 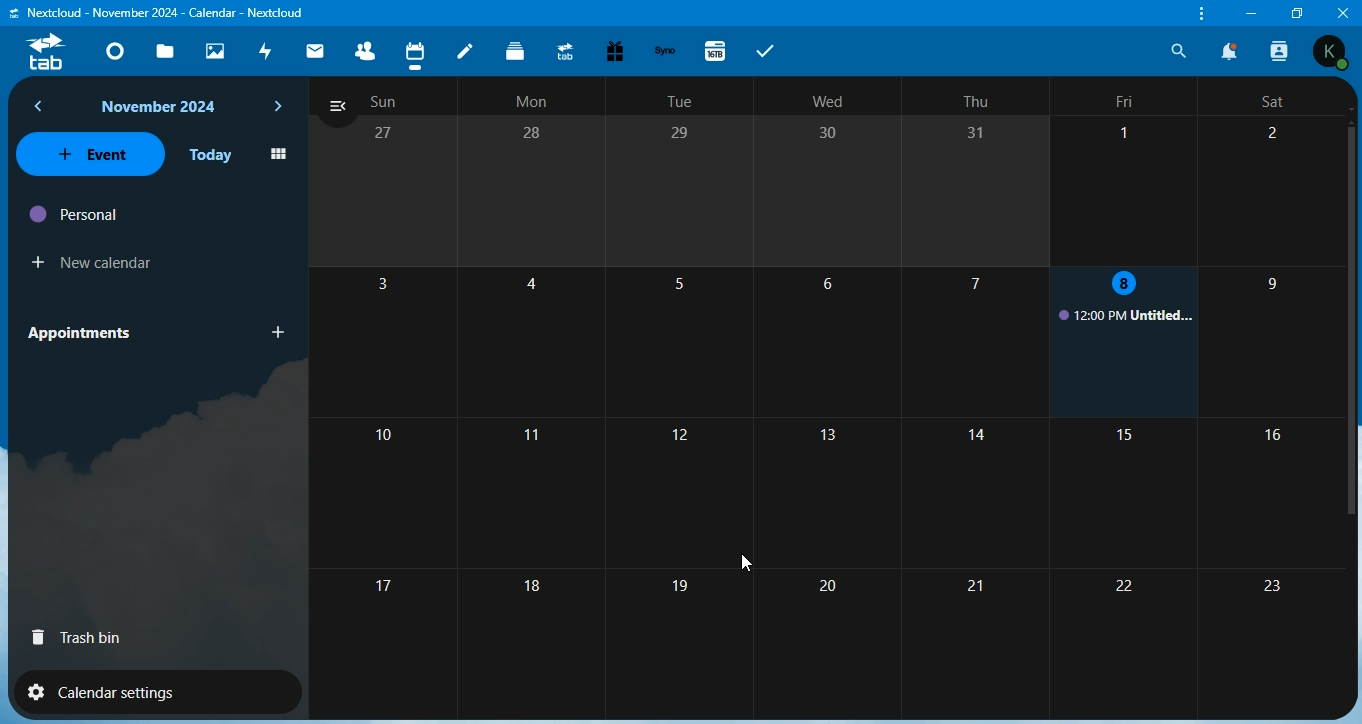 What do you see at coordinates (664, 51) in the screenshot?
I see `synology` at bounding box center [664, 51].